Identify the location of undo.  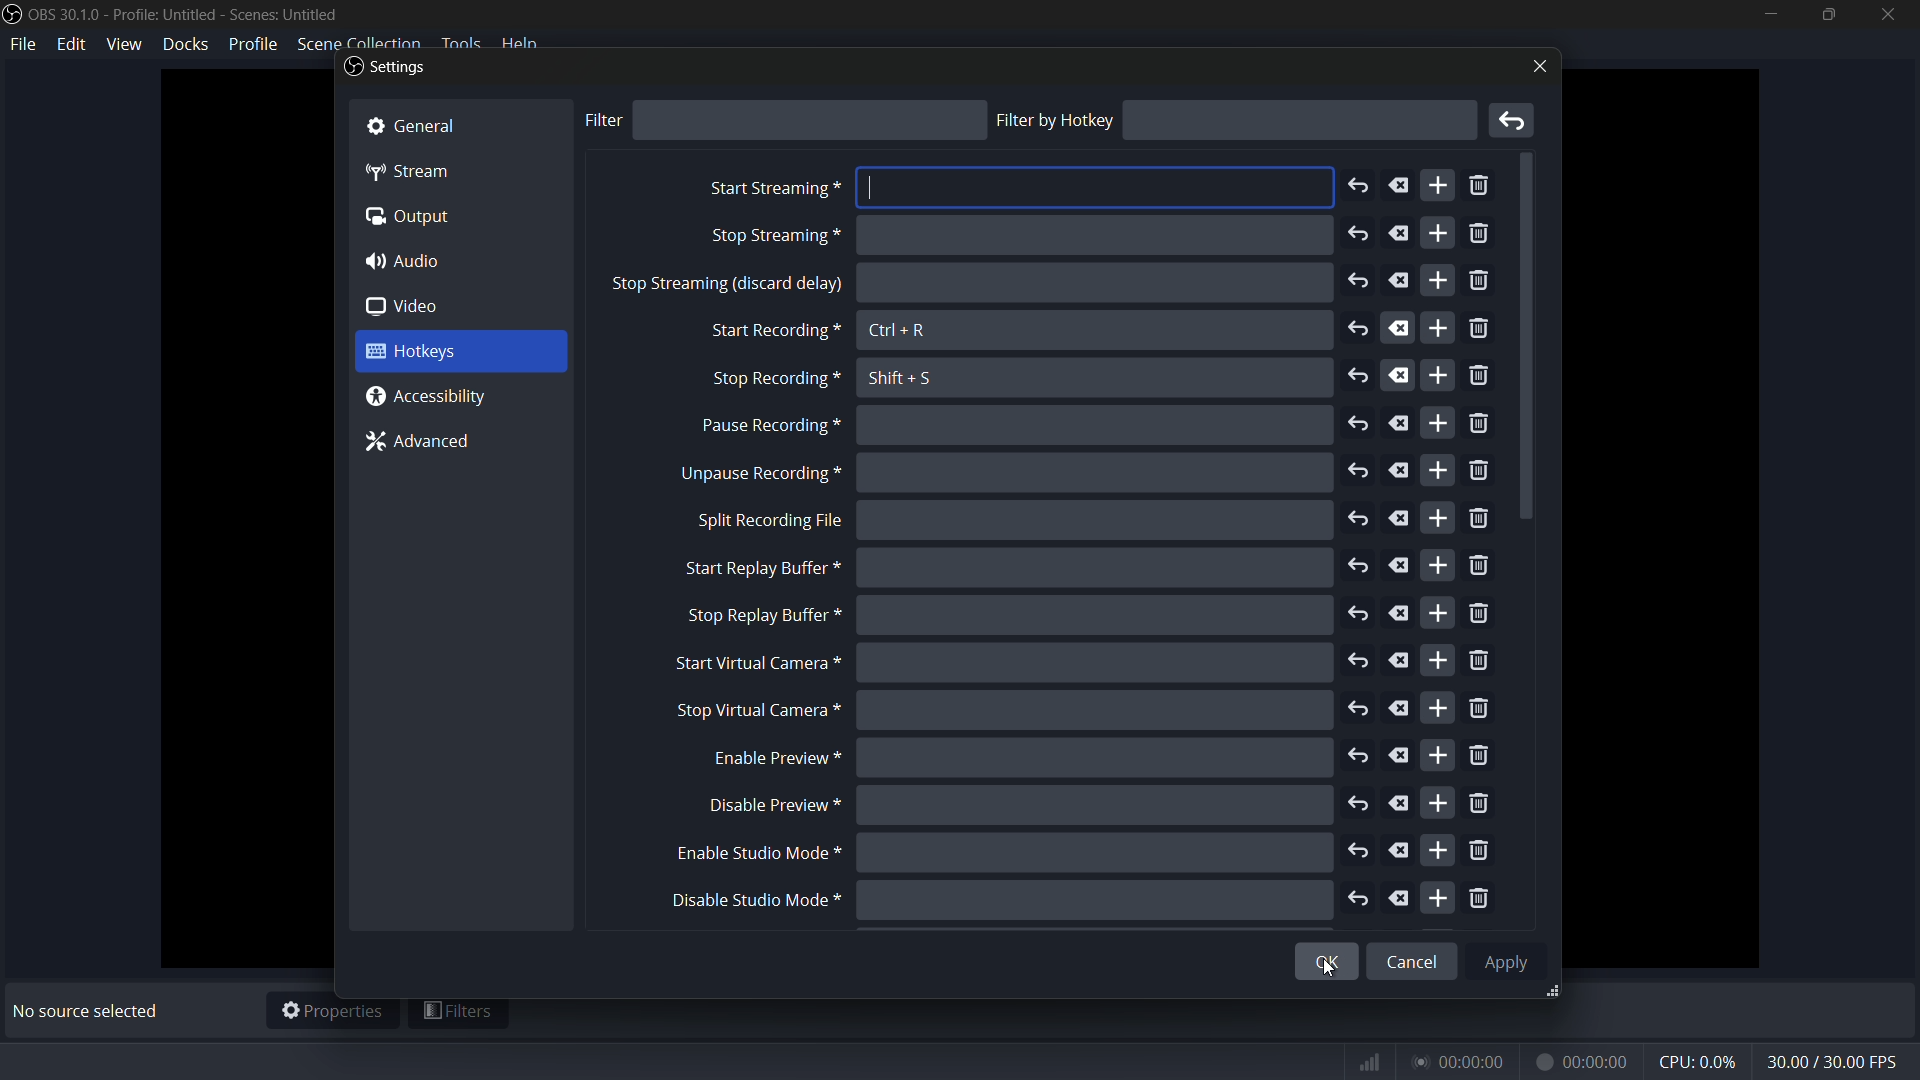
(1363, 899).